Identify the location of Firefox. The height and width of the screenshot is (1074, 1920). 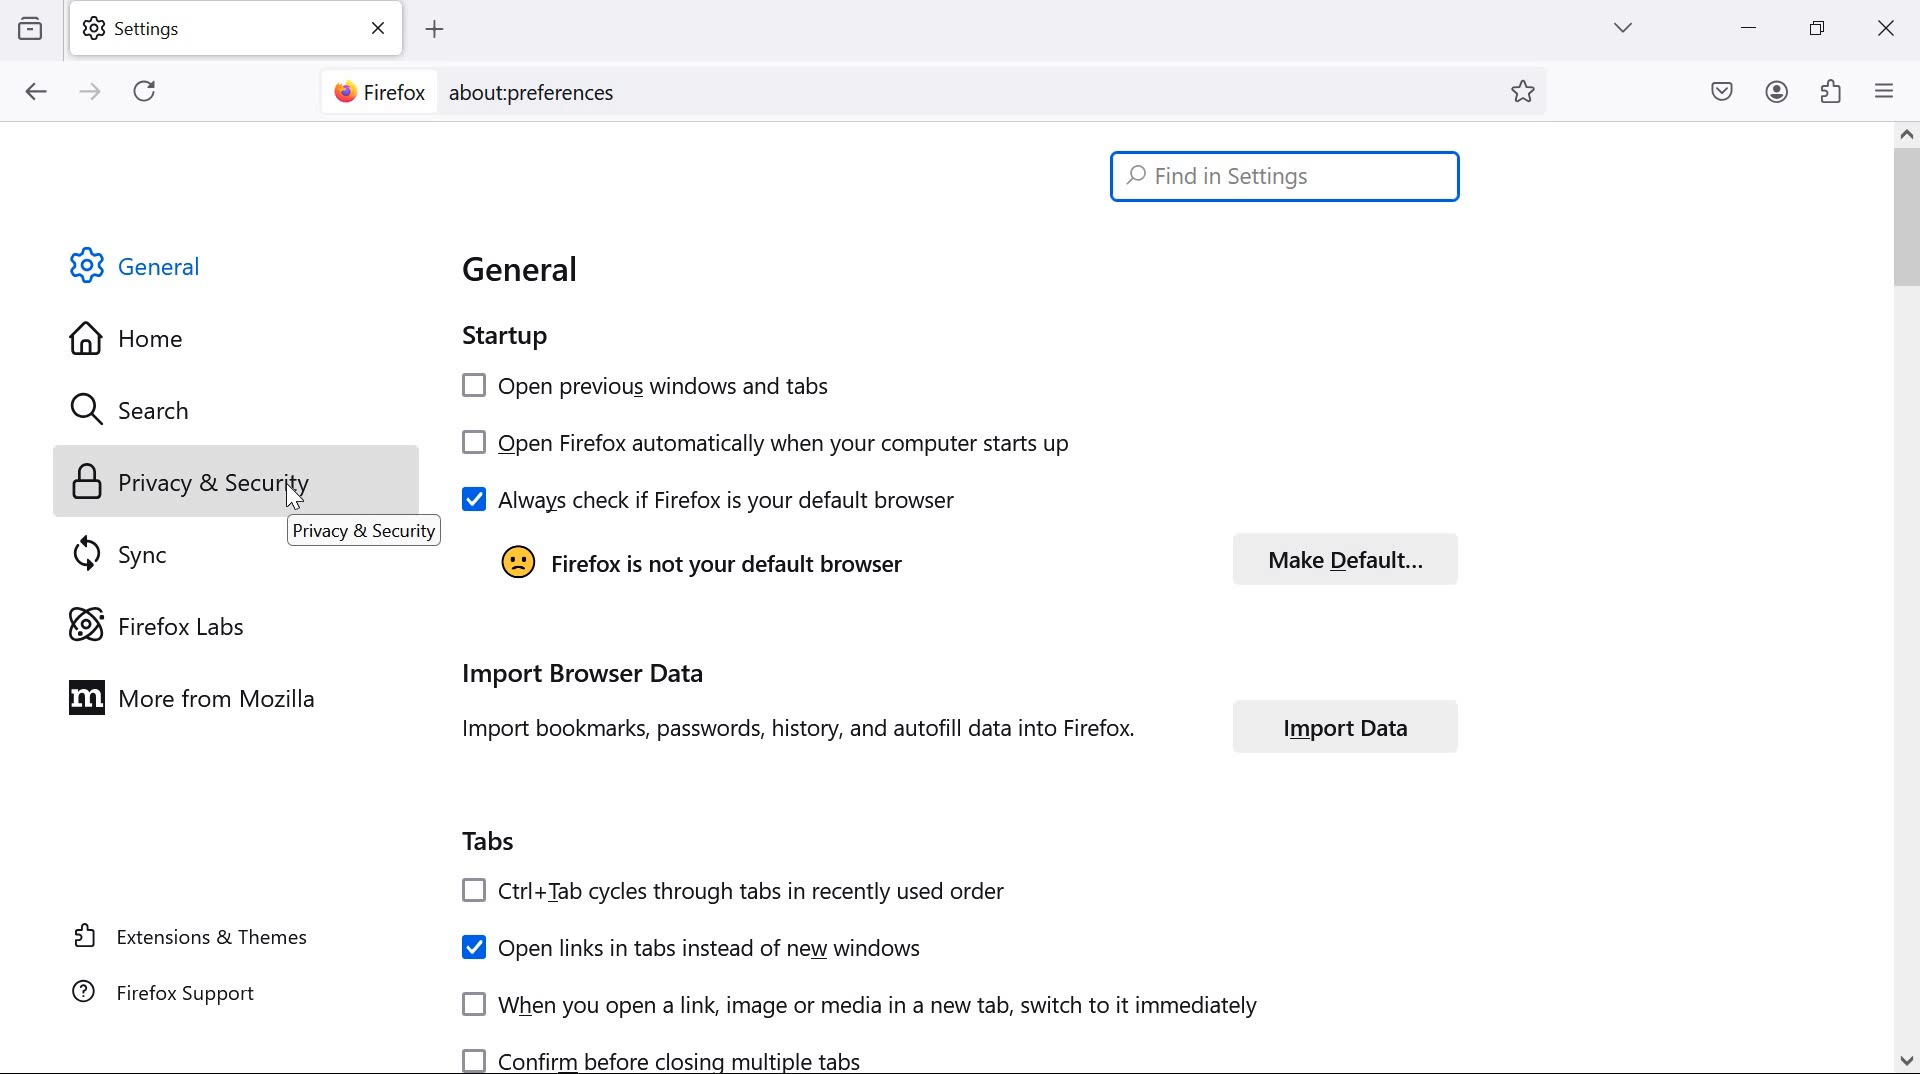
(378, 89).